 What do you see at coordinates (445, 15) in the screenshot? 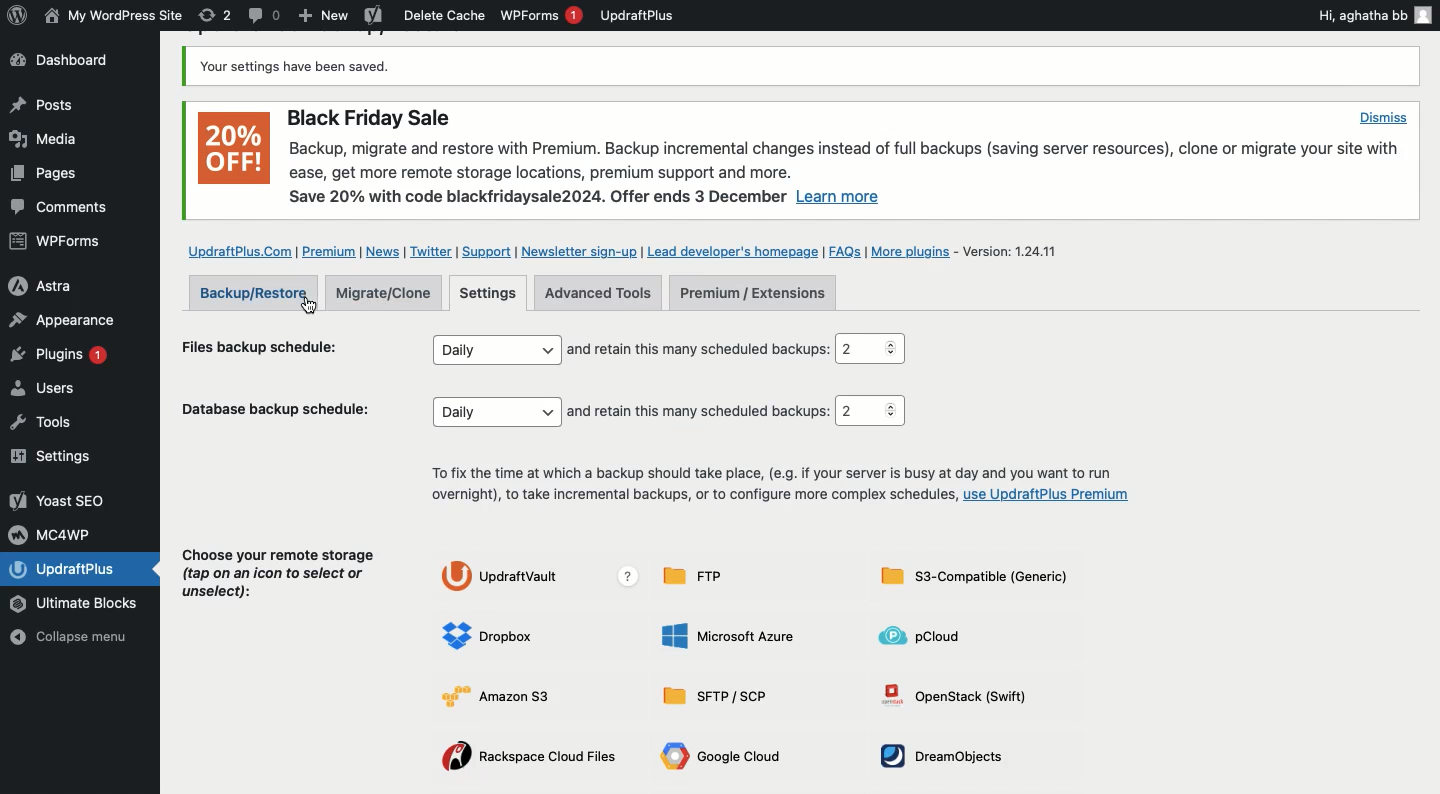
I see `Delete cache` at bounding box center [445, 15].